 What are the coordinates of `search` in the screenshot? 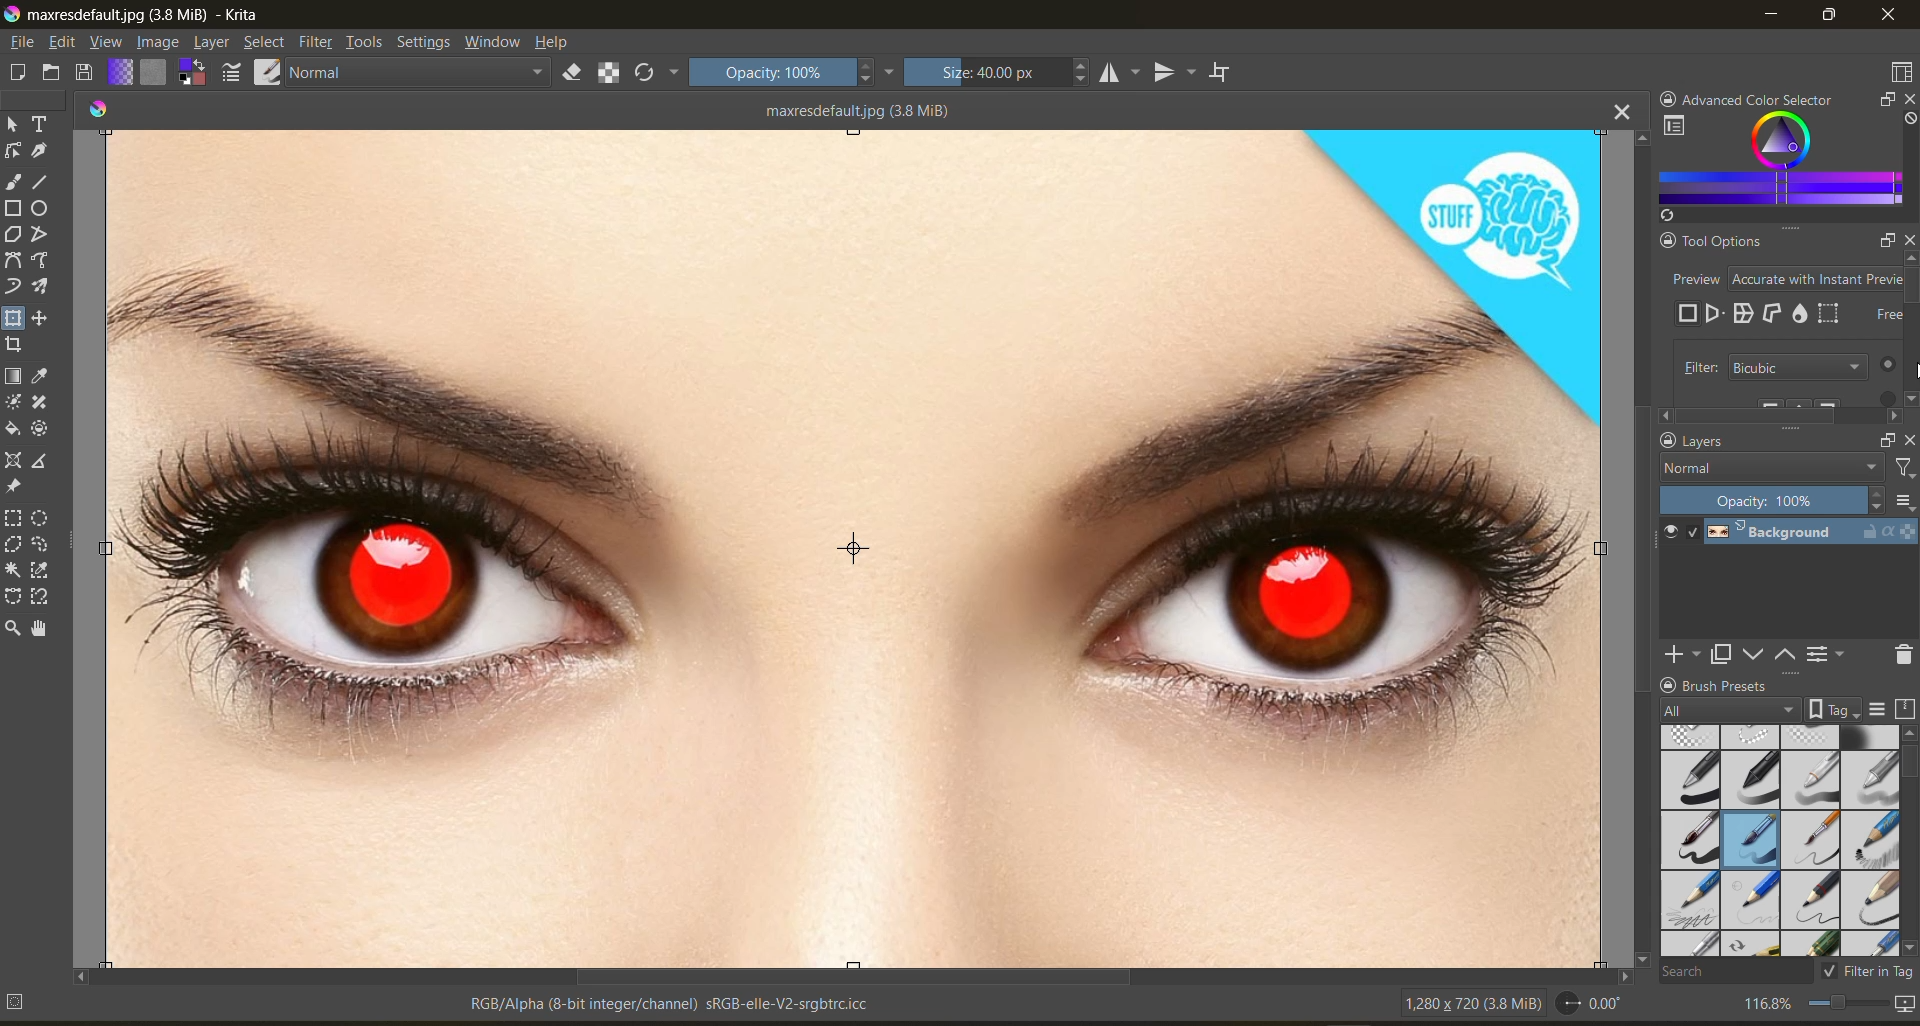 It's located at (1744, 973).